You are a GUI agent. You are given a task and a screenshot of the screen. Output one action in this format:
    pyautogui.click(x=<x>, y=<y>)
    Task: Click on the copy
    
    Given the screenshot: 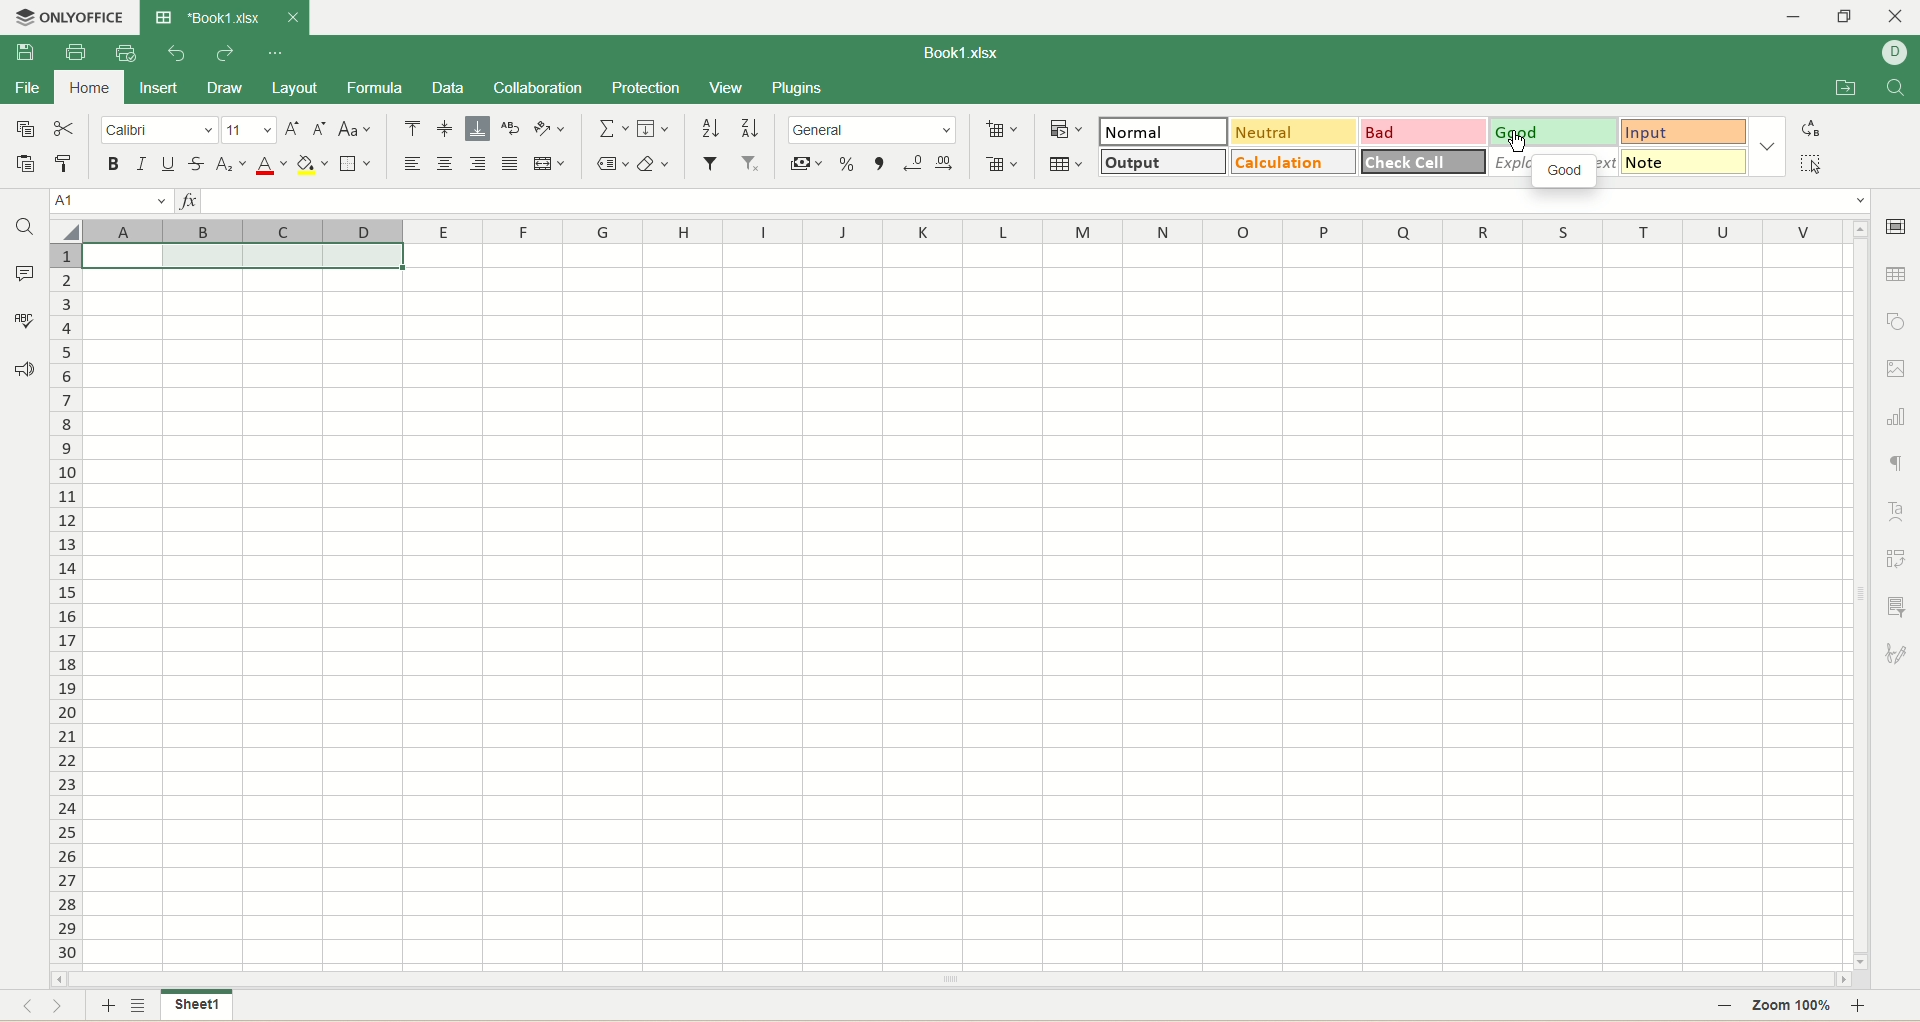 What is the action you would take?
    pyautogui.click(x=24, y=129)
    